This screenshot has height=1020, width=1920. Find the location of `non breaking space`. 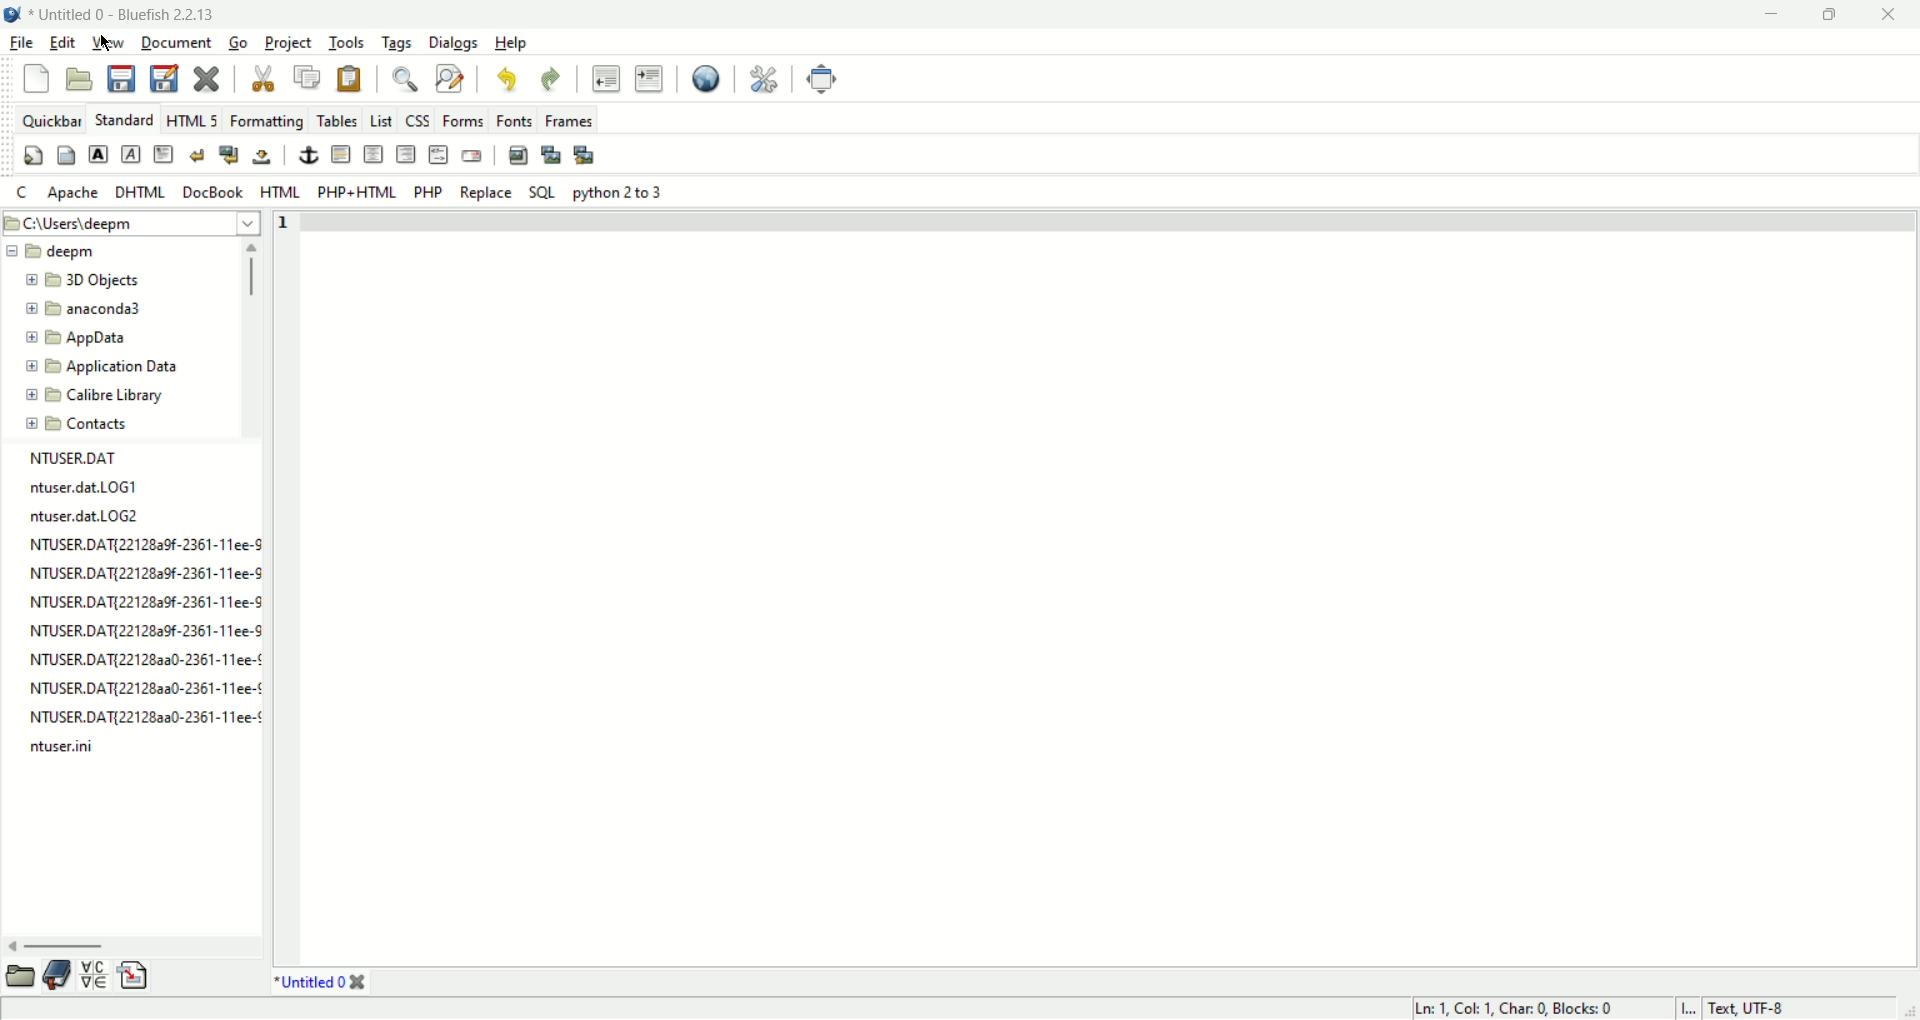

non breaking space is located at coordinates (263, 157).